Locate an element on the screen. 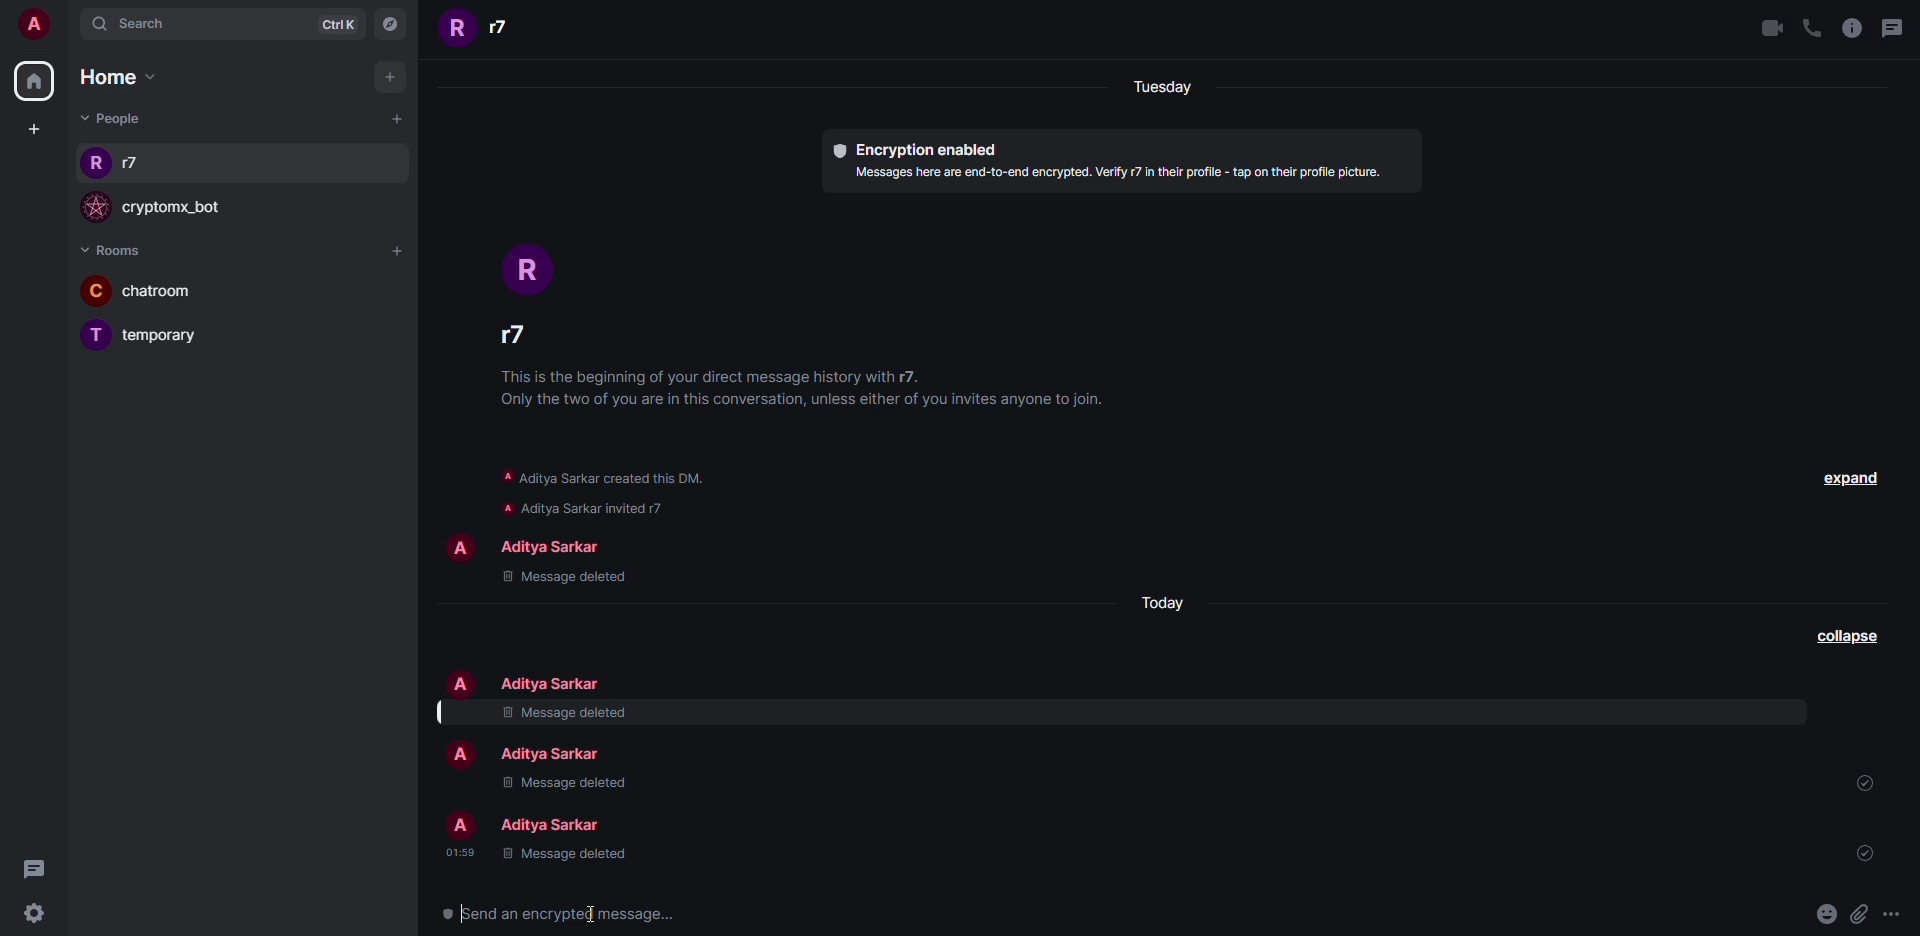 The image size is (1920, 936). more is located at coordinates (1893, 914).